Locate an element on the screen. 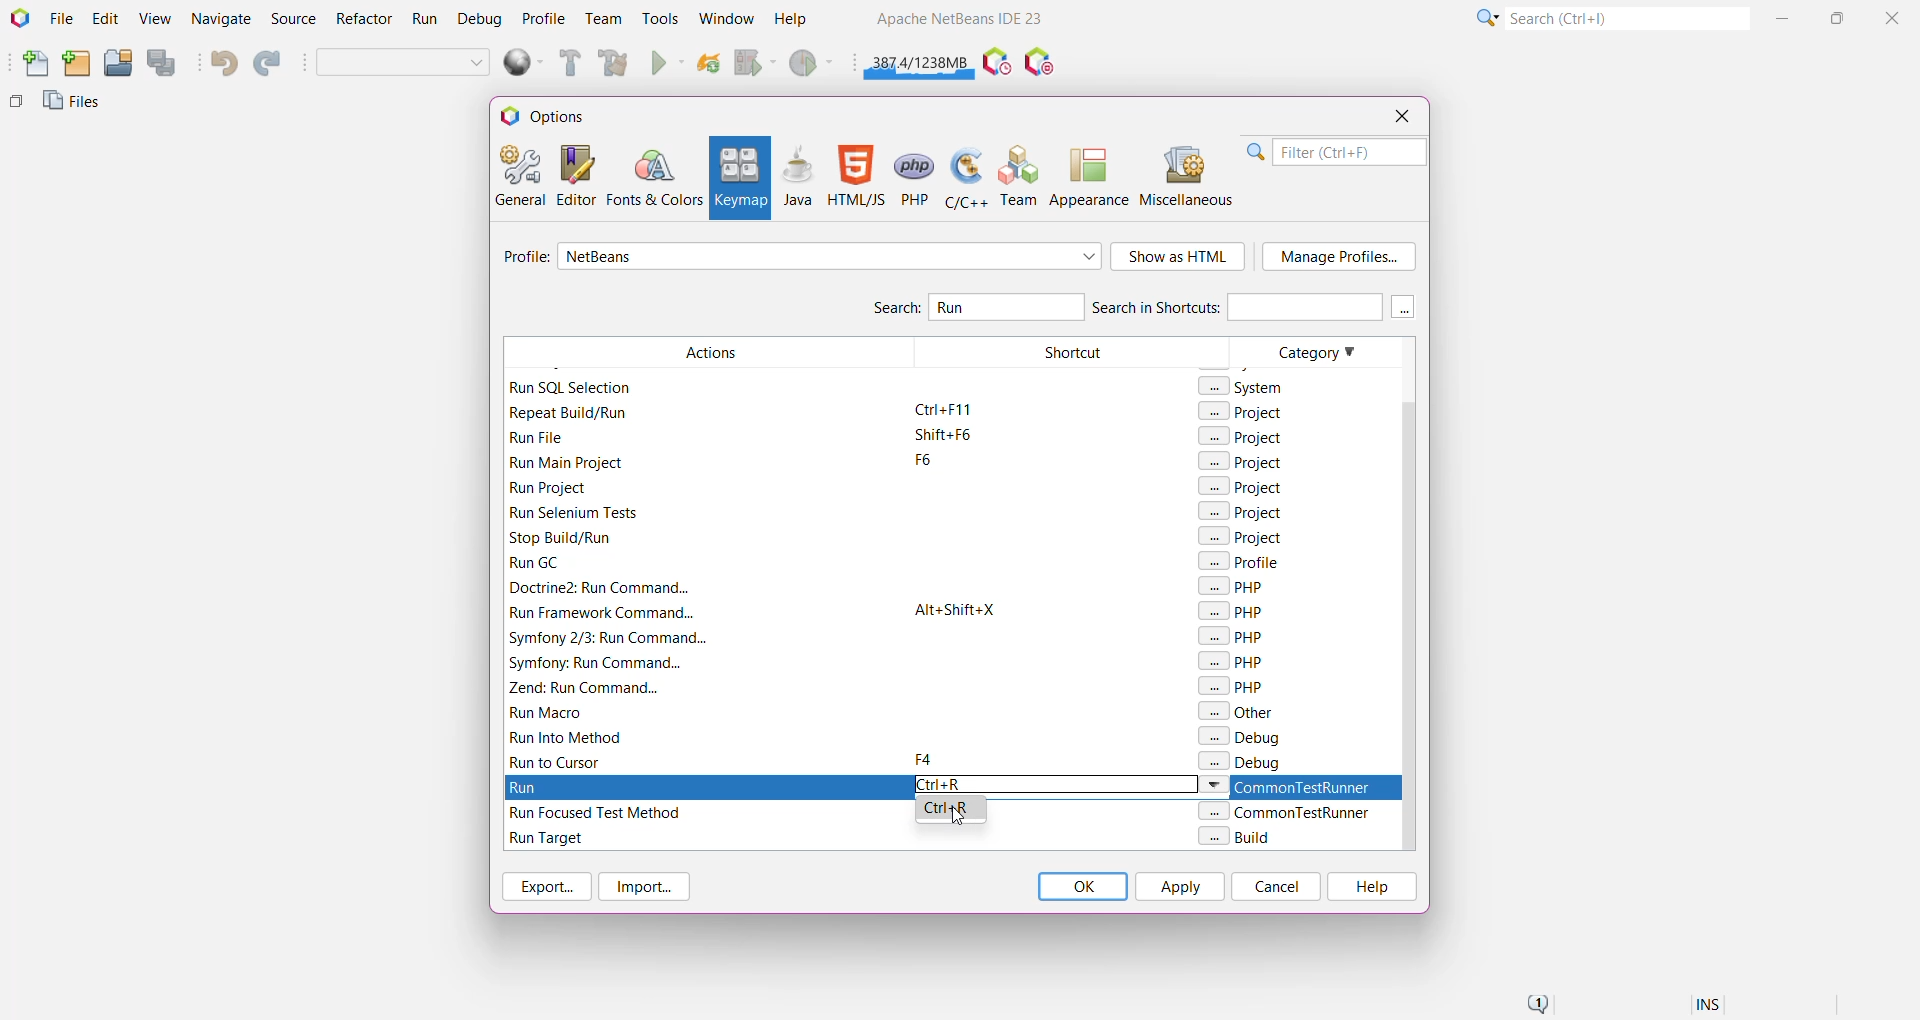 The image size is (1920, 1020). Notifications is located at coordinates (1536, 1005).